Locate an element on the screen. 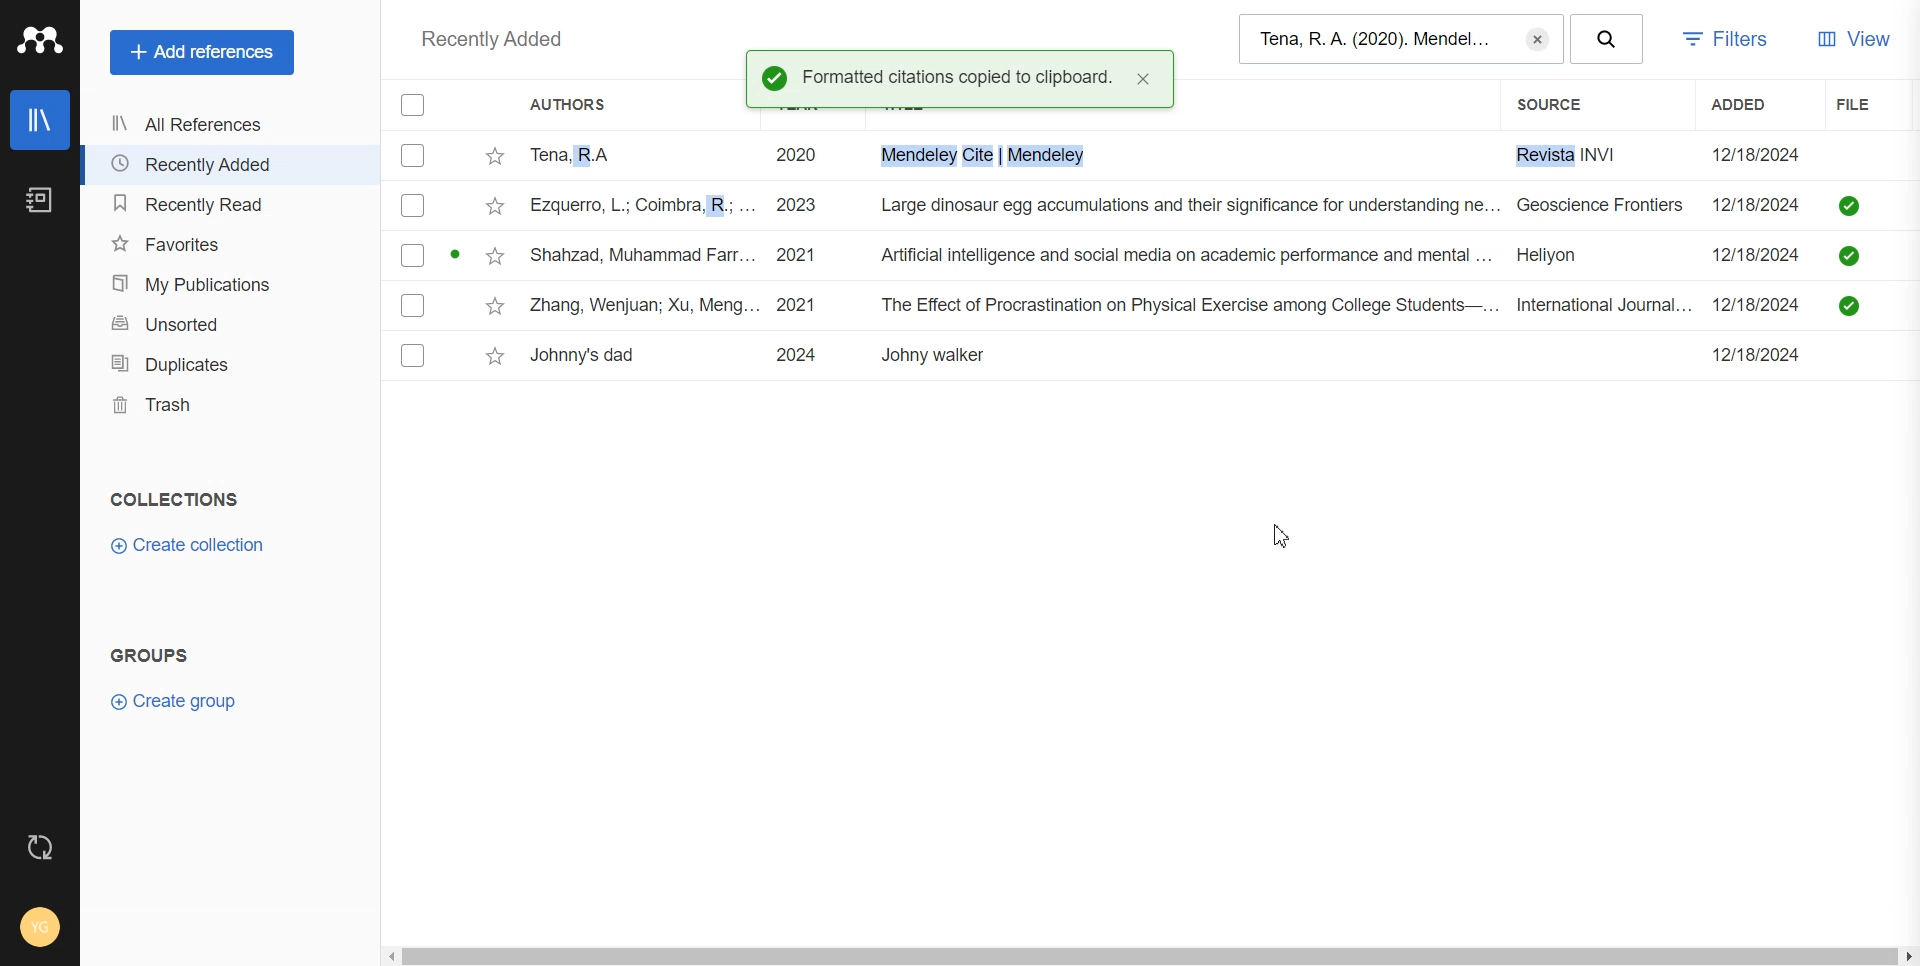  Auto sync is located at coordinates (41, 846).